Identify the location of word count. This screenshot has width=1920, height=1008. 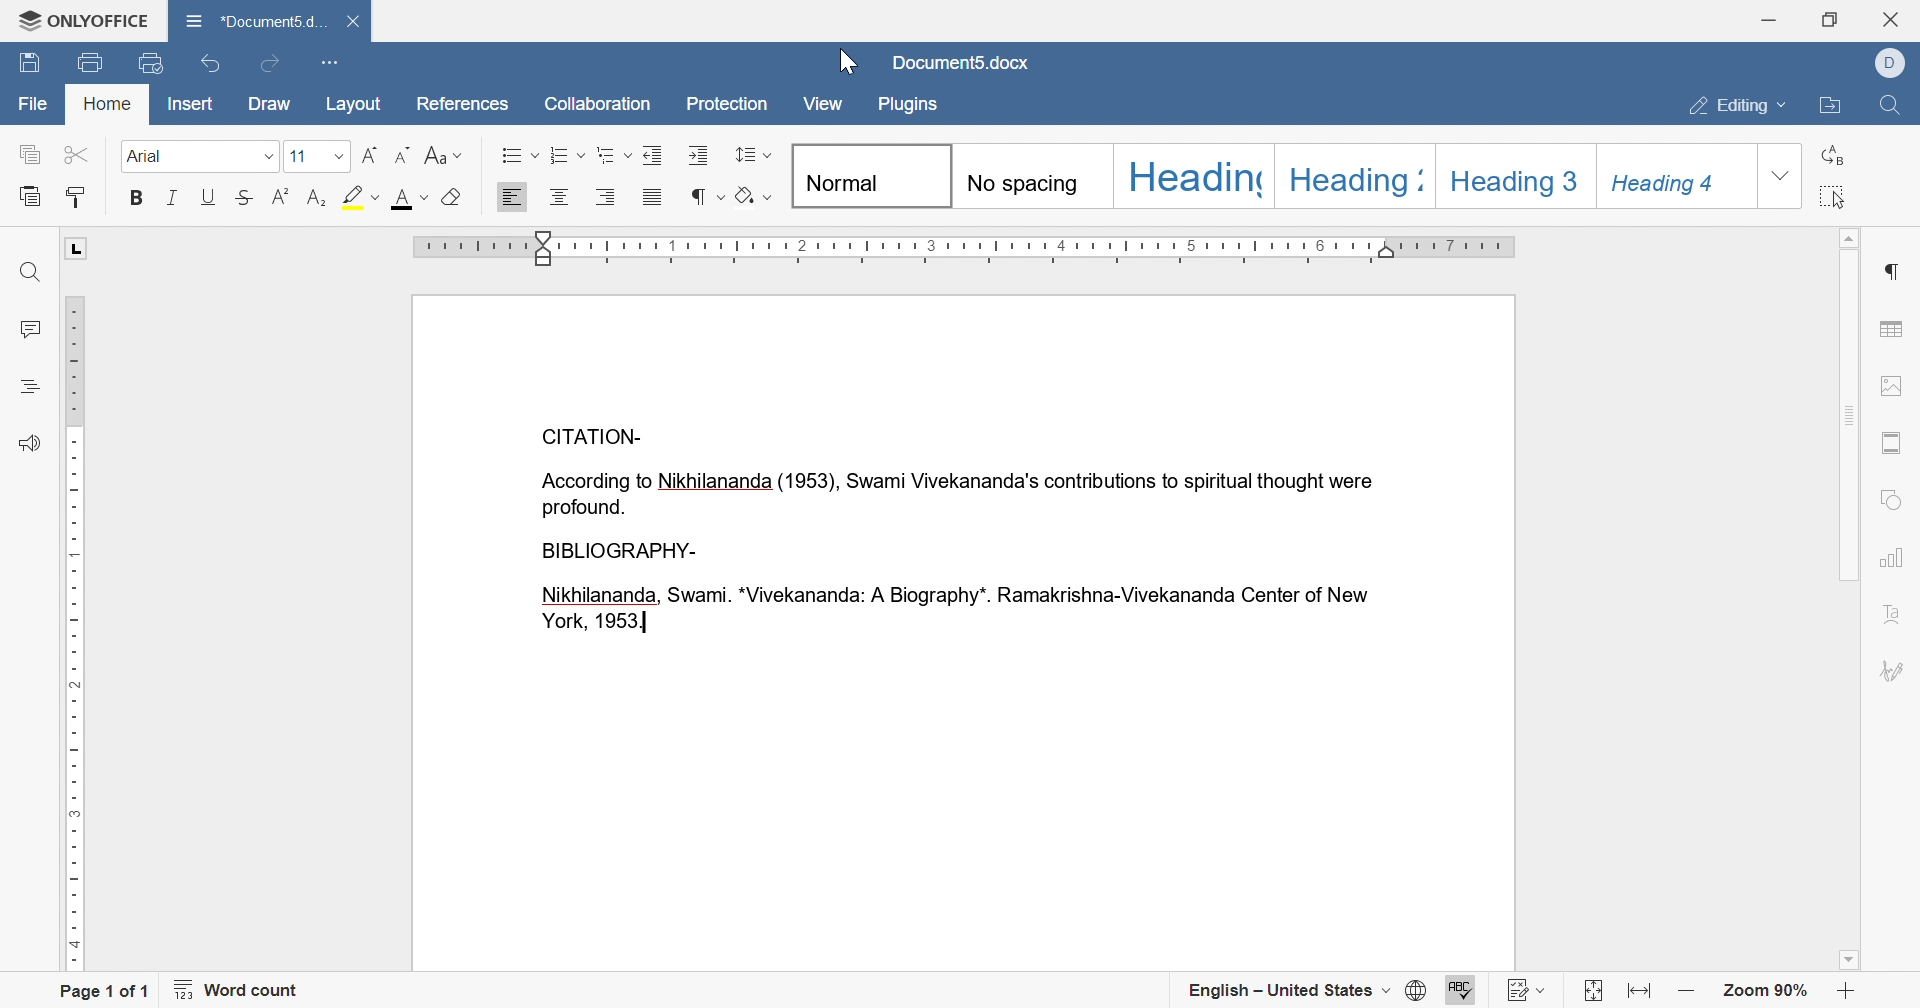
(237, 991).